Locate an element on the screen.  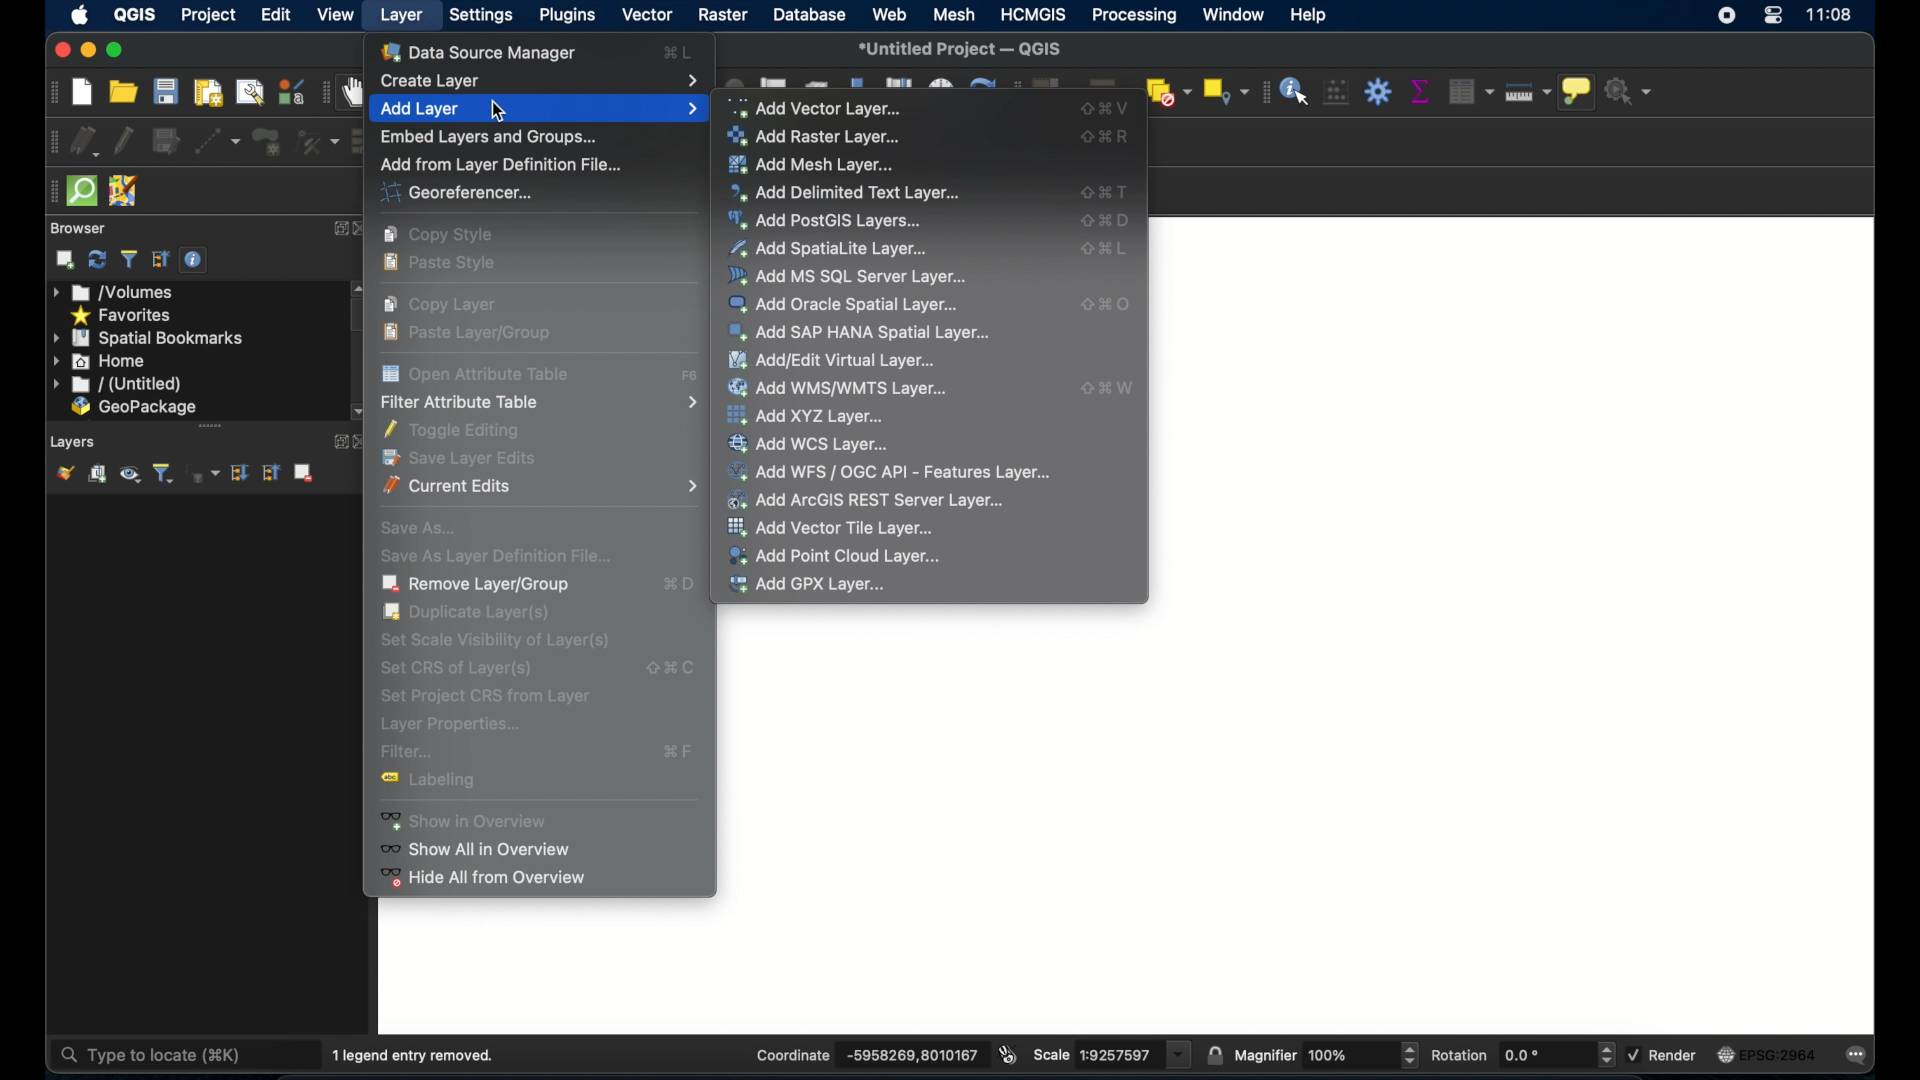
add delimited text layer is located at coordinates (1107, 192).